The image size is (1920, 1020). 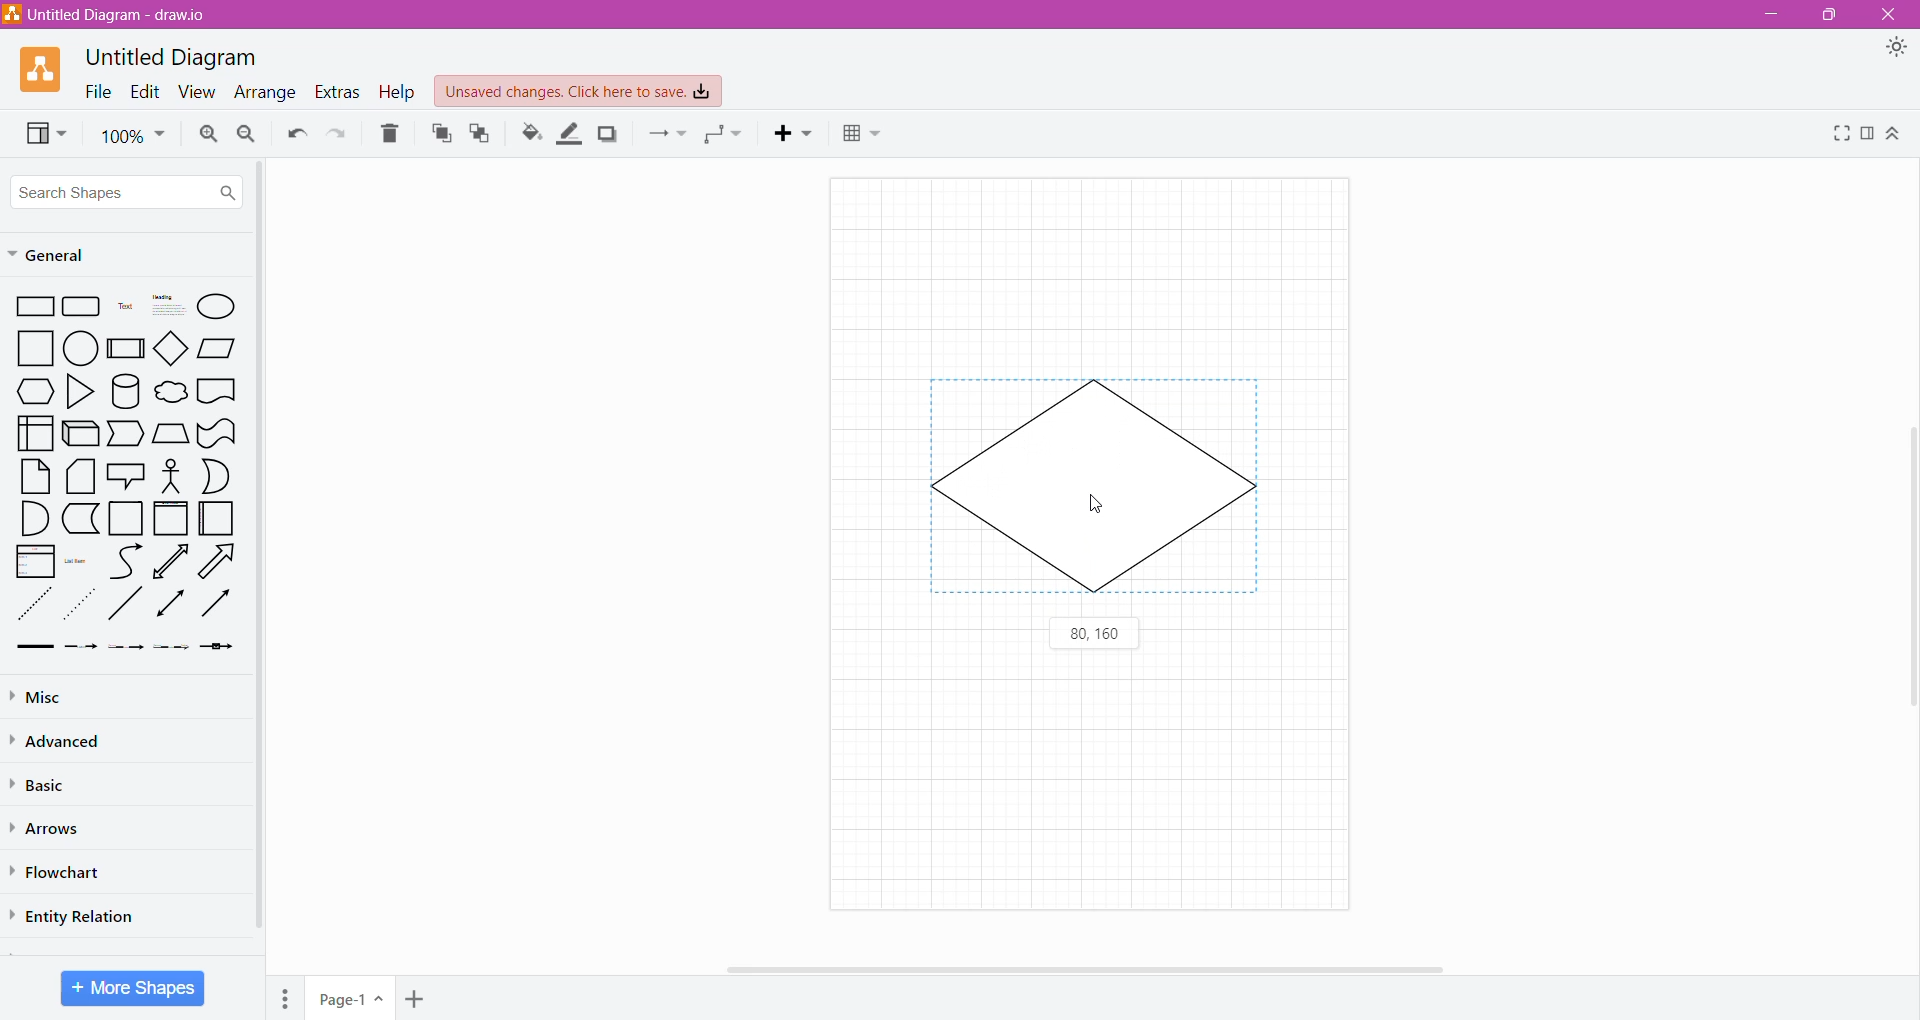 I want to click on Item List, so click(x=35, y=562).